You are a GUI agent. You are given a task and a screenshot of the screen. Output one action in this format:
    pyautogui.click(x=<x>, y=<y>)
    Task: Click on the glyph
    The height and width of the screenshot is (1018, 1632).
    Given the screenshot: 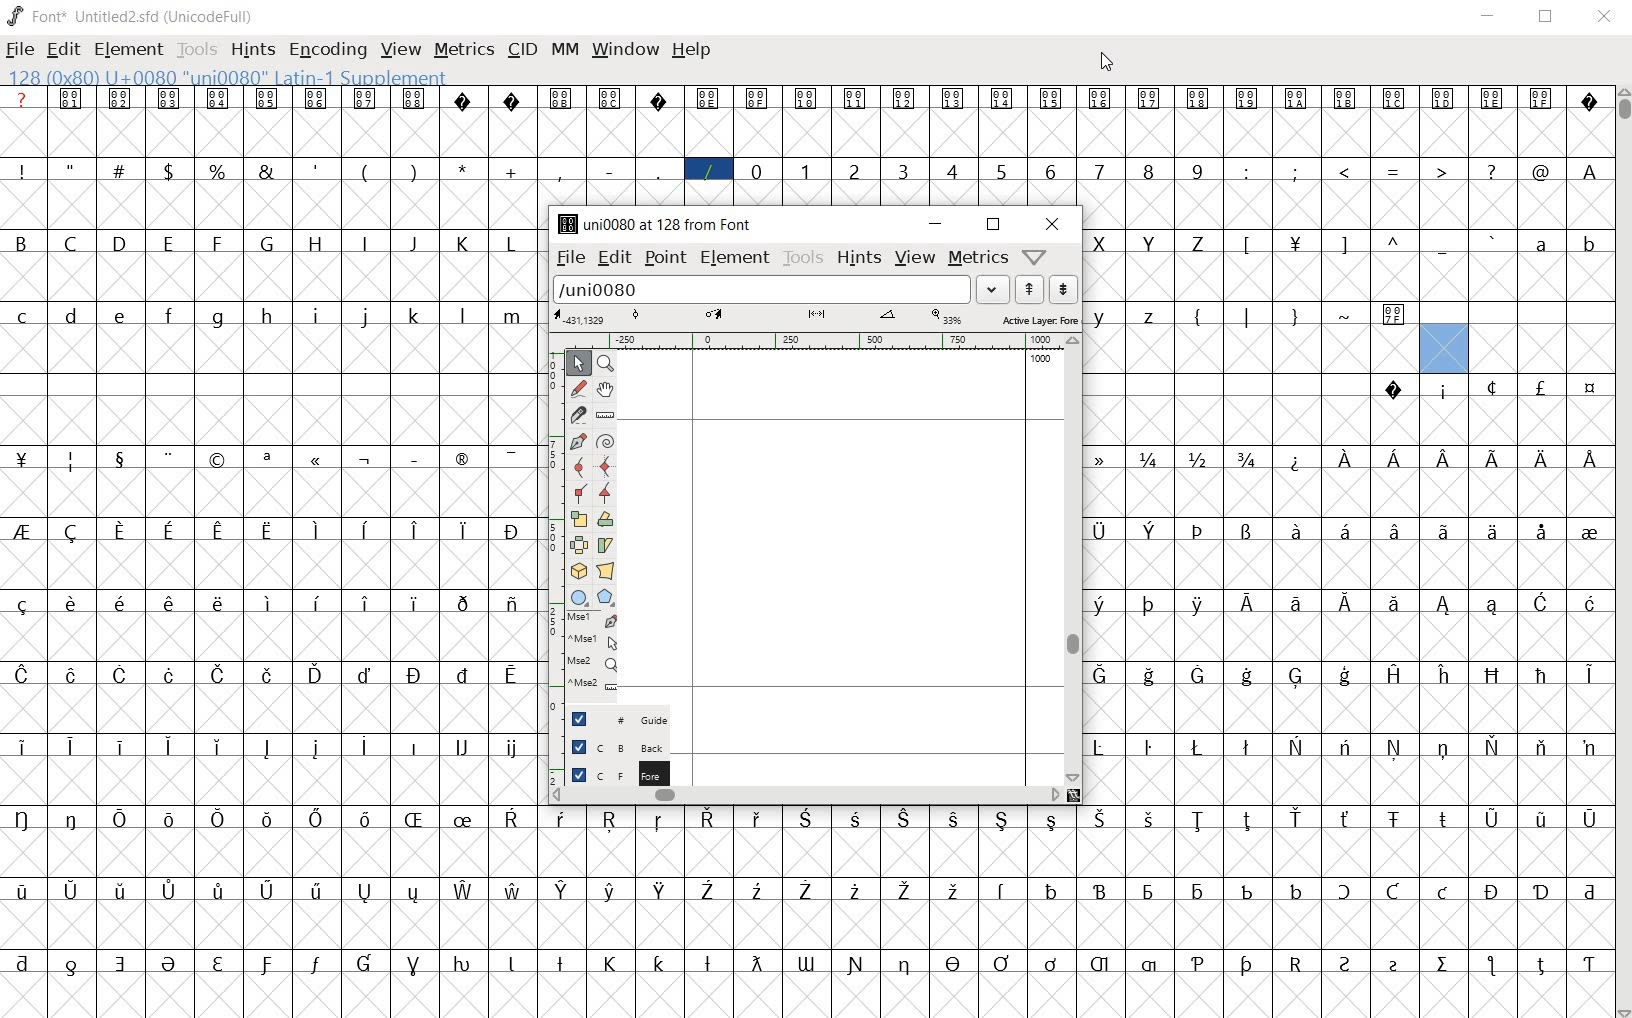 What is the action you would take?
    pyautogui.click(x=561, y=99)
    